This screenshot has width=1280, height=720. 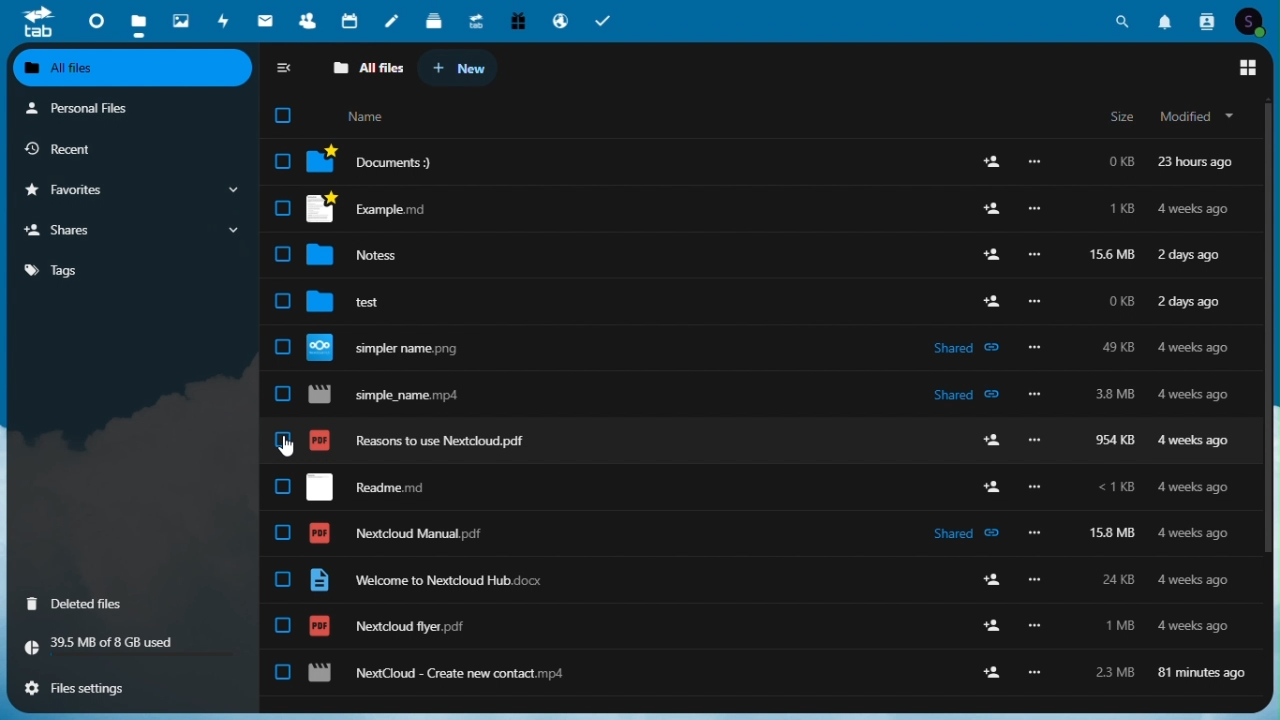 What do you see at coordinates (131, 646) in the screenshot?
I see `storage` at bounding box center [131, 646].